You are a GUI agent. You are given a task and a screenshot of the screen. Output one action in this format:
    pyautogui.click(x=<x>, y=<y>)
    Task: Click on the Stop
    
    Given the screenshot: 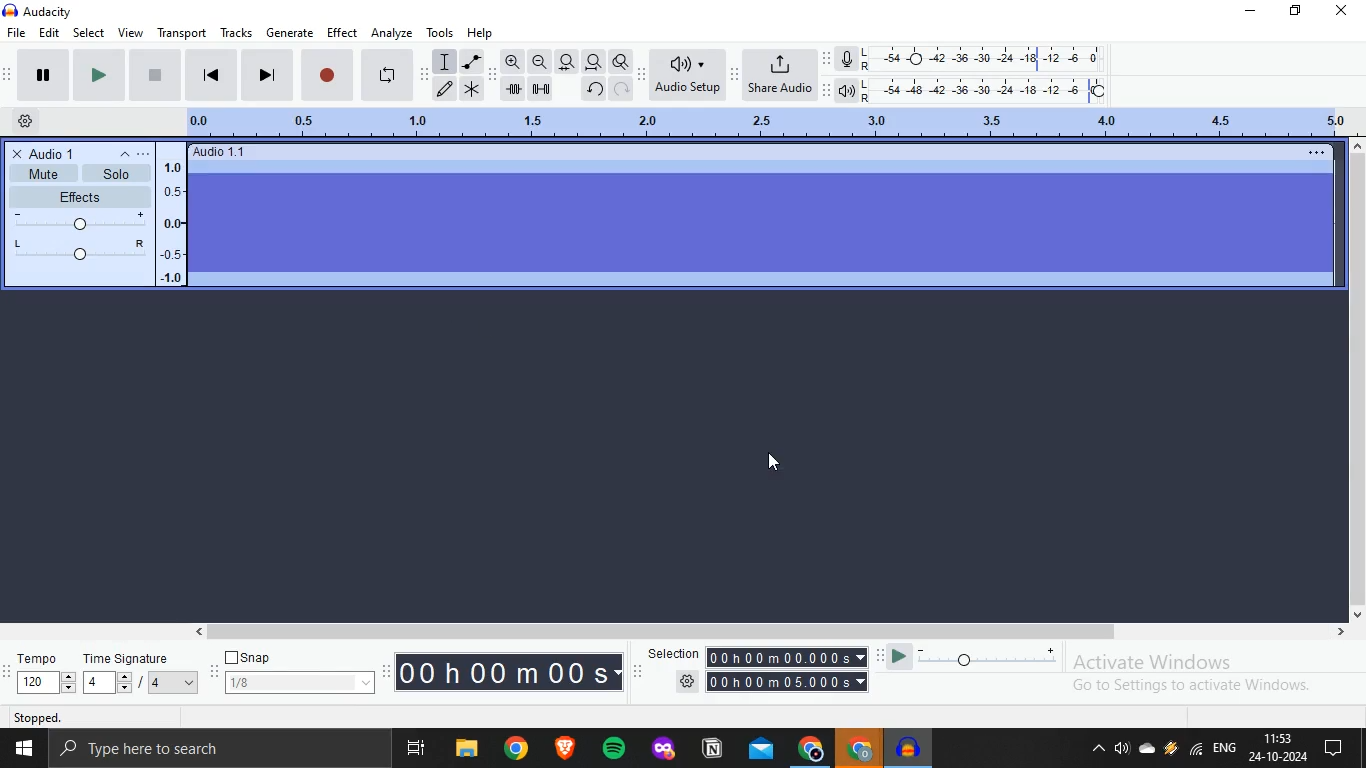 What is the action you would take?
    pyautogui.click(x=329, y=73)
    